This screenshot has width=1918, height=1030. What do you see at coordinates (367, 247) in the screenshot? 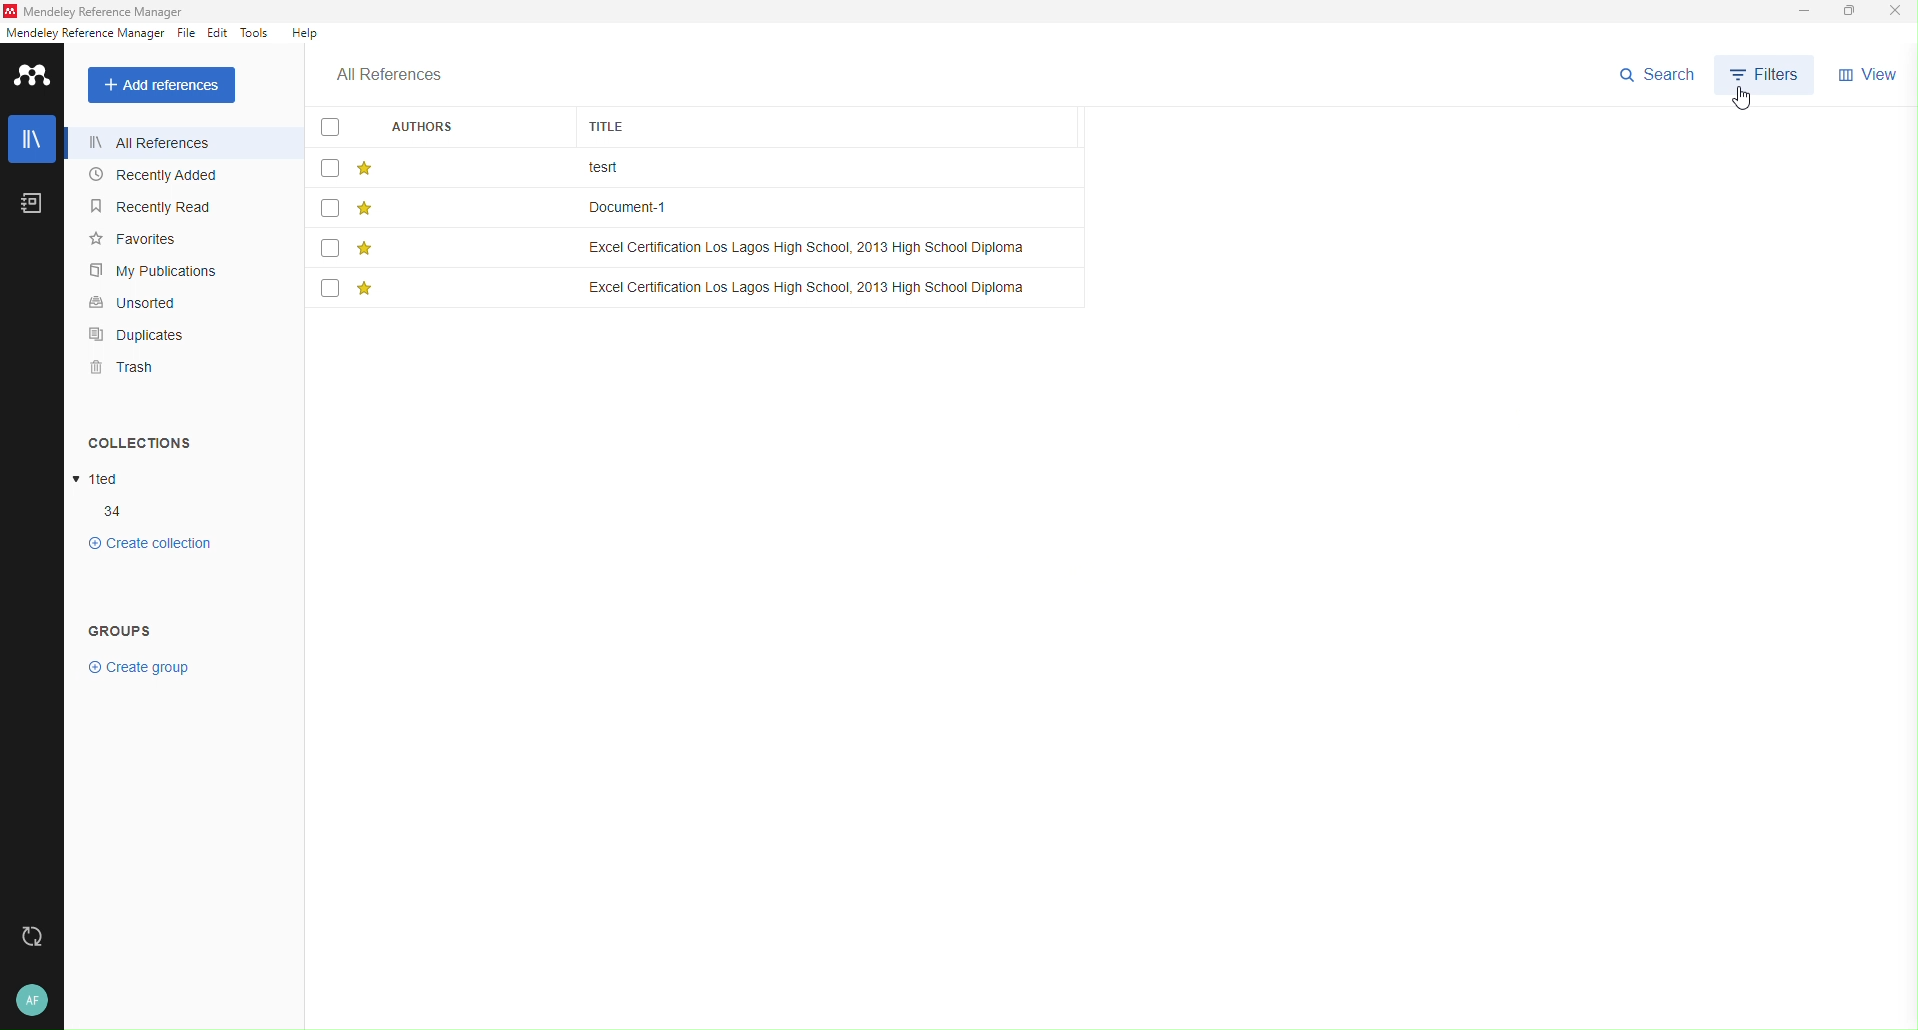
I see `star` at bounding box center [367, 247].